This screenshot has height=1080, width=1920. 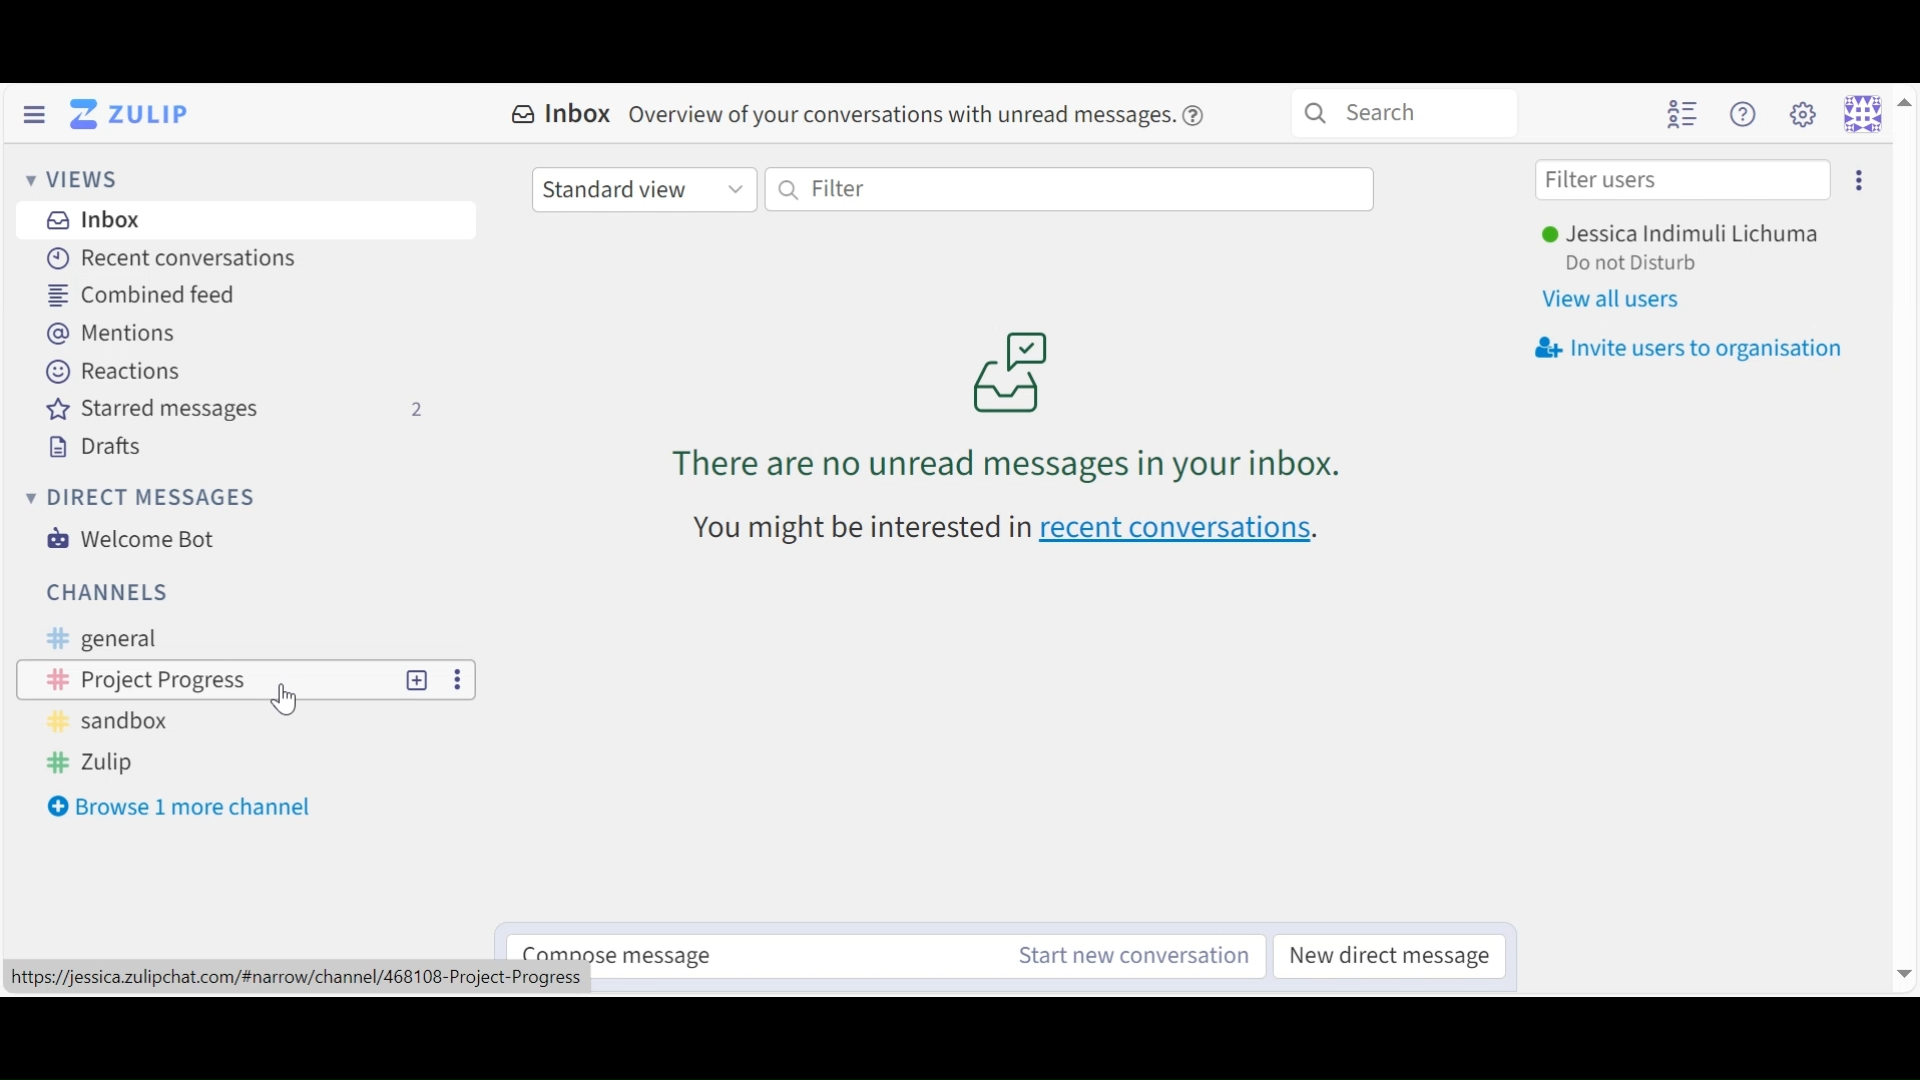 I want to click on # sandbox, so click(x=108, y=723).